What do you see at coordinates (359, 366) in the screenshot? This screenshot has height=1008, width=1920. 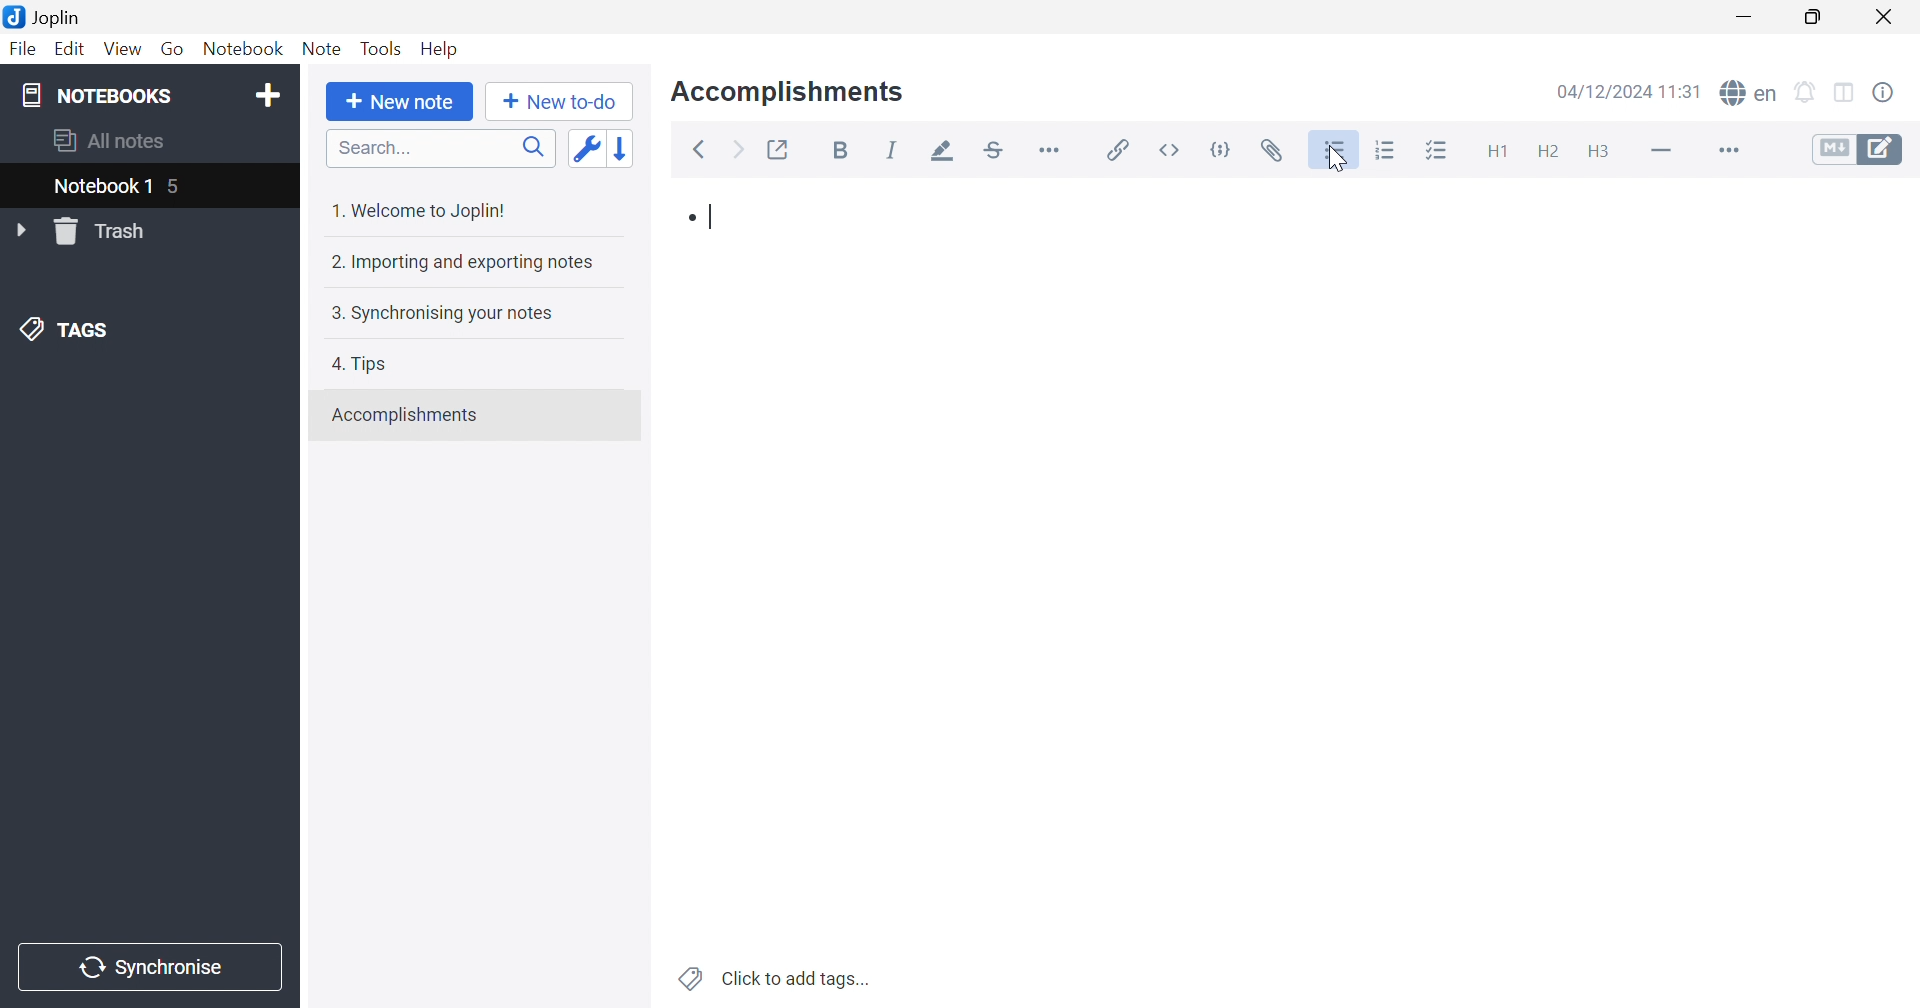 I see `4. Tips` at bounding box center [359, 366].